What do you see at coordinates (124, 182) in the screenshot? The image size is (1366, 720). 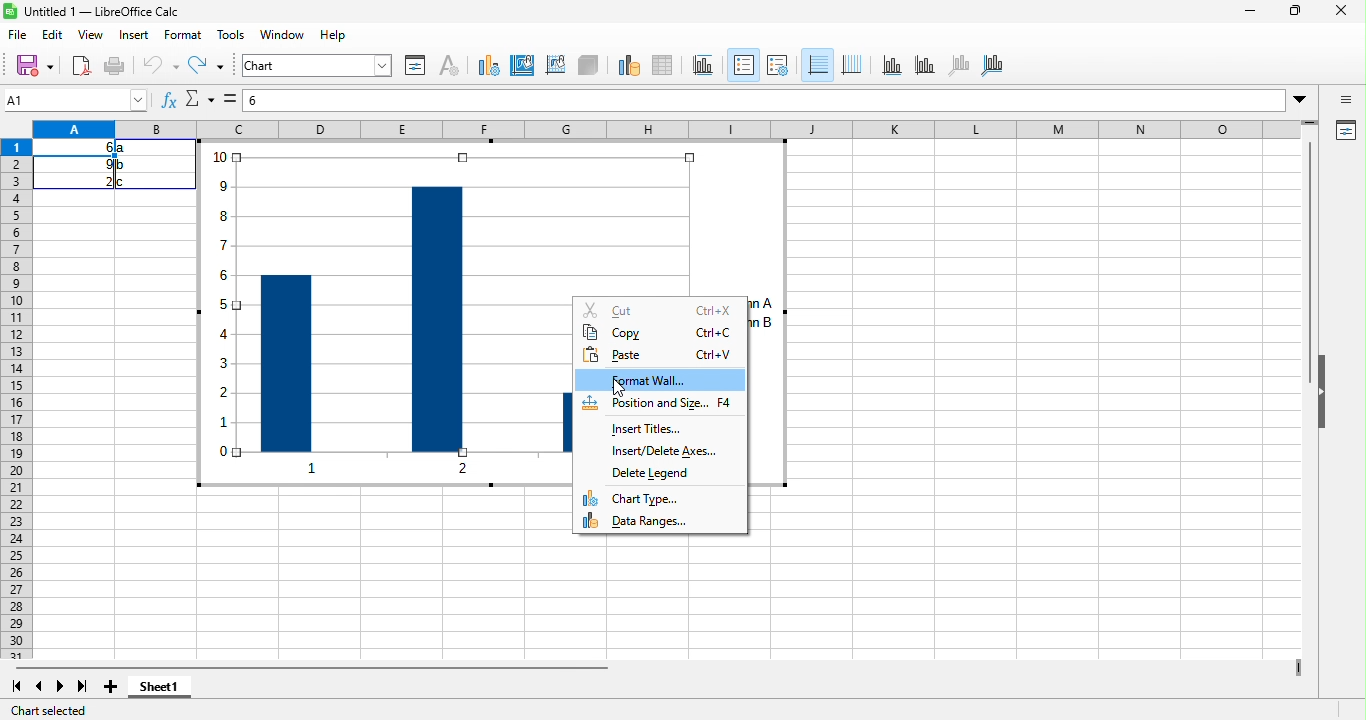 I see `c` at bounding box center [124, 182].